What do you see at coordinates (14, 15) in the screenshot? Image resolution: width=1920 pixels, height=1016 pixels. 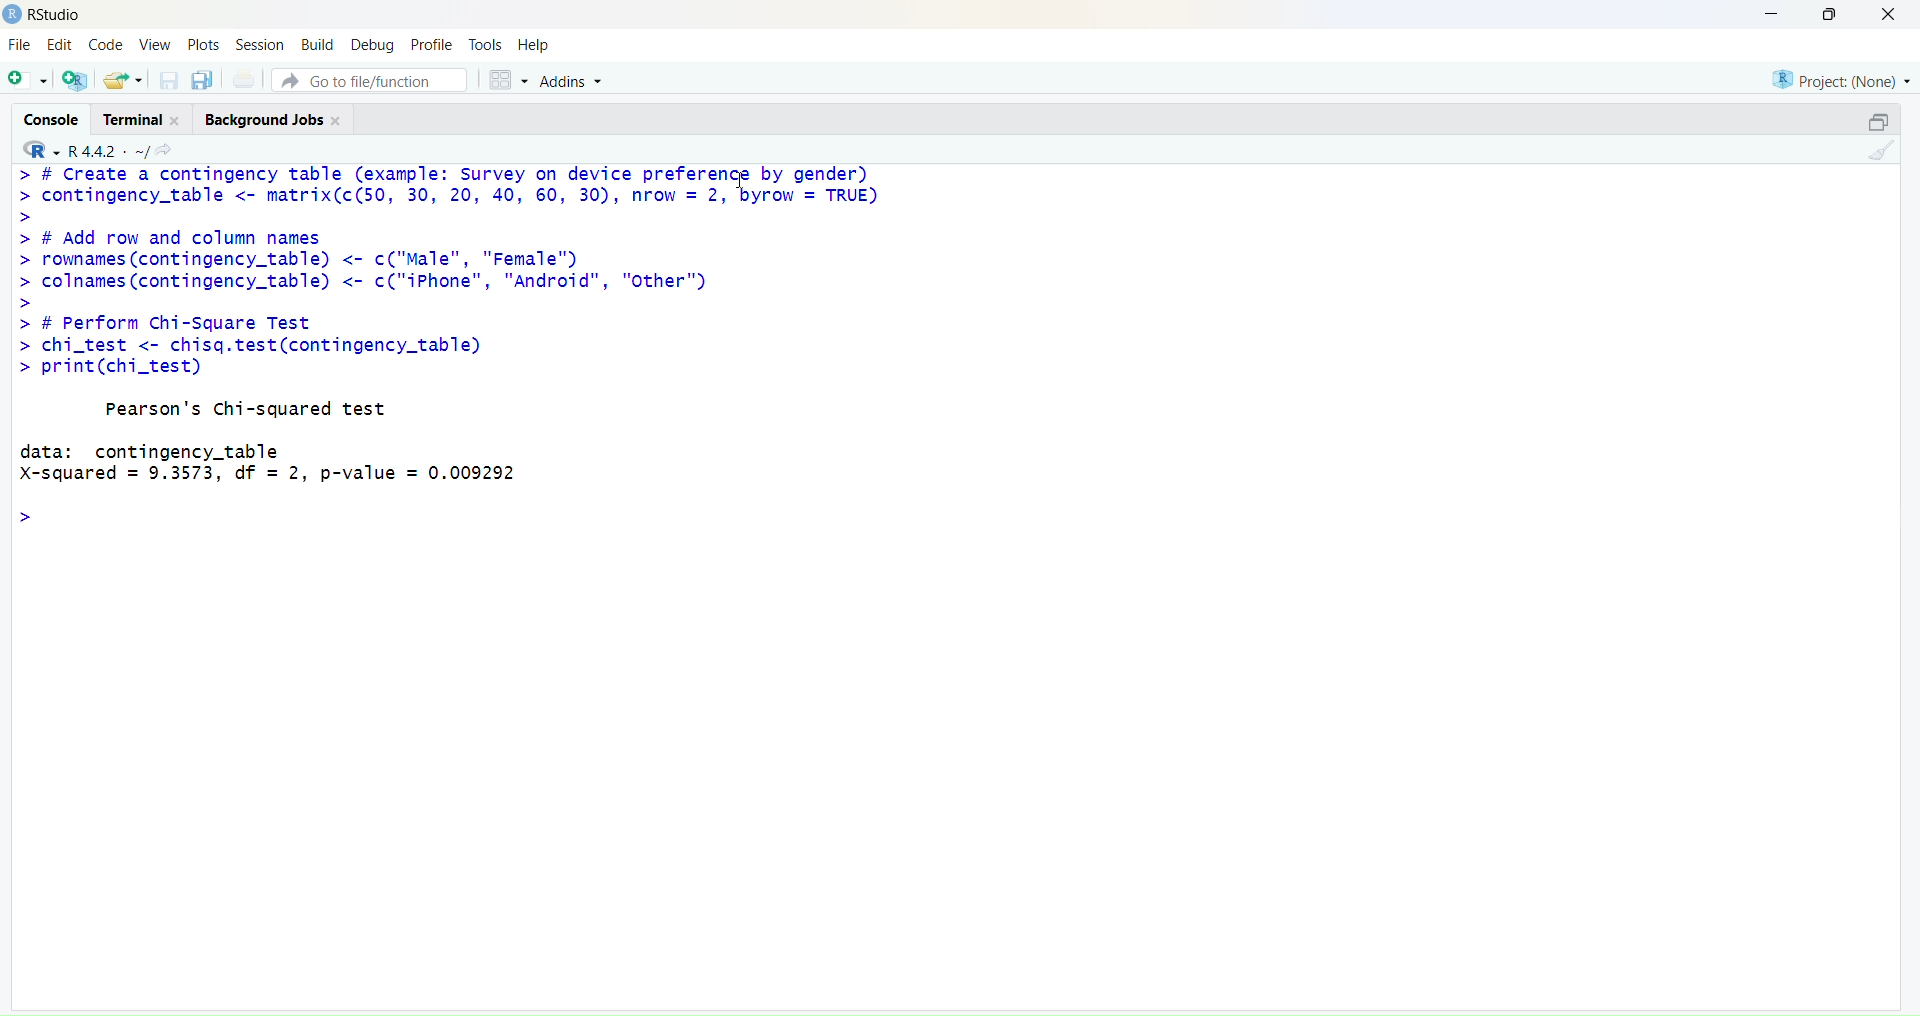 I see `logo` at bounding box center [14, 15].